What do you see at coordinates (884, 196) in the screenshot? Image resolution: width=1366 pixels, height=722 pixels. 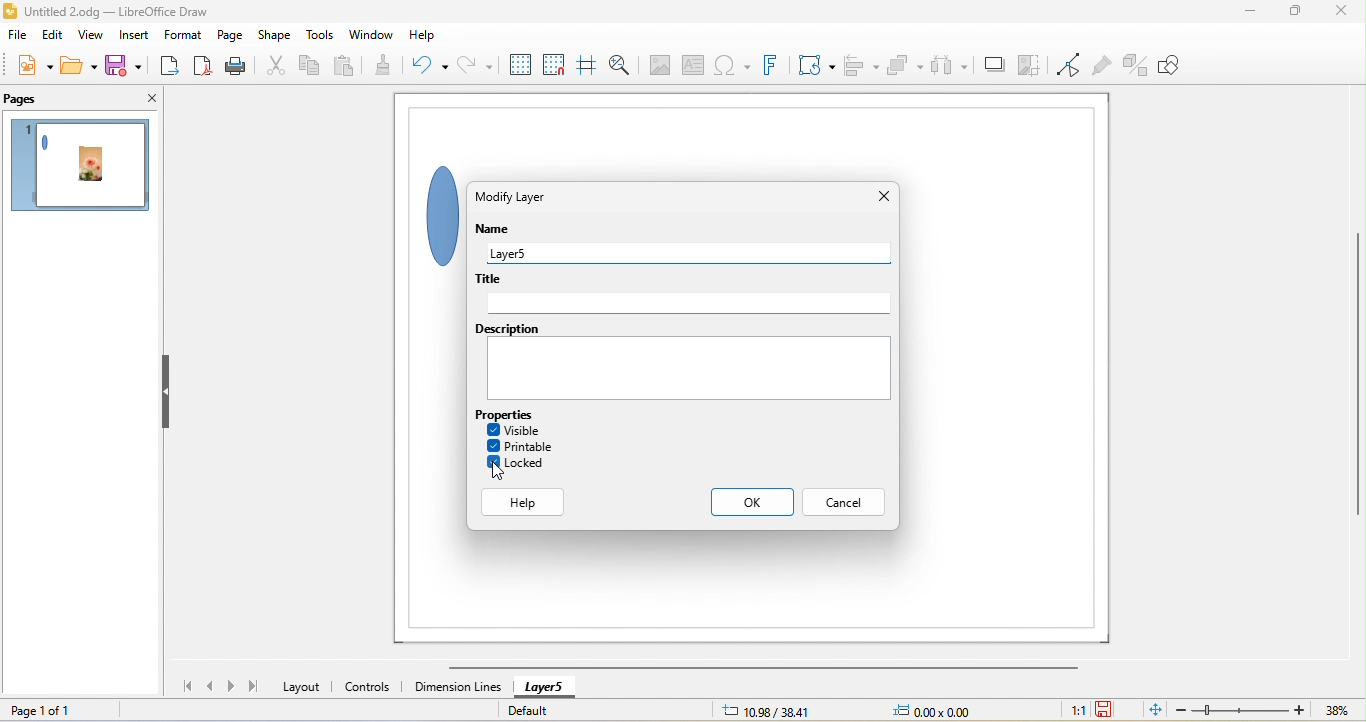 I see `close` at bounding box center [884, 196].